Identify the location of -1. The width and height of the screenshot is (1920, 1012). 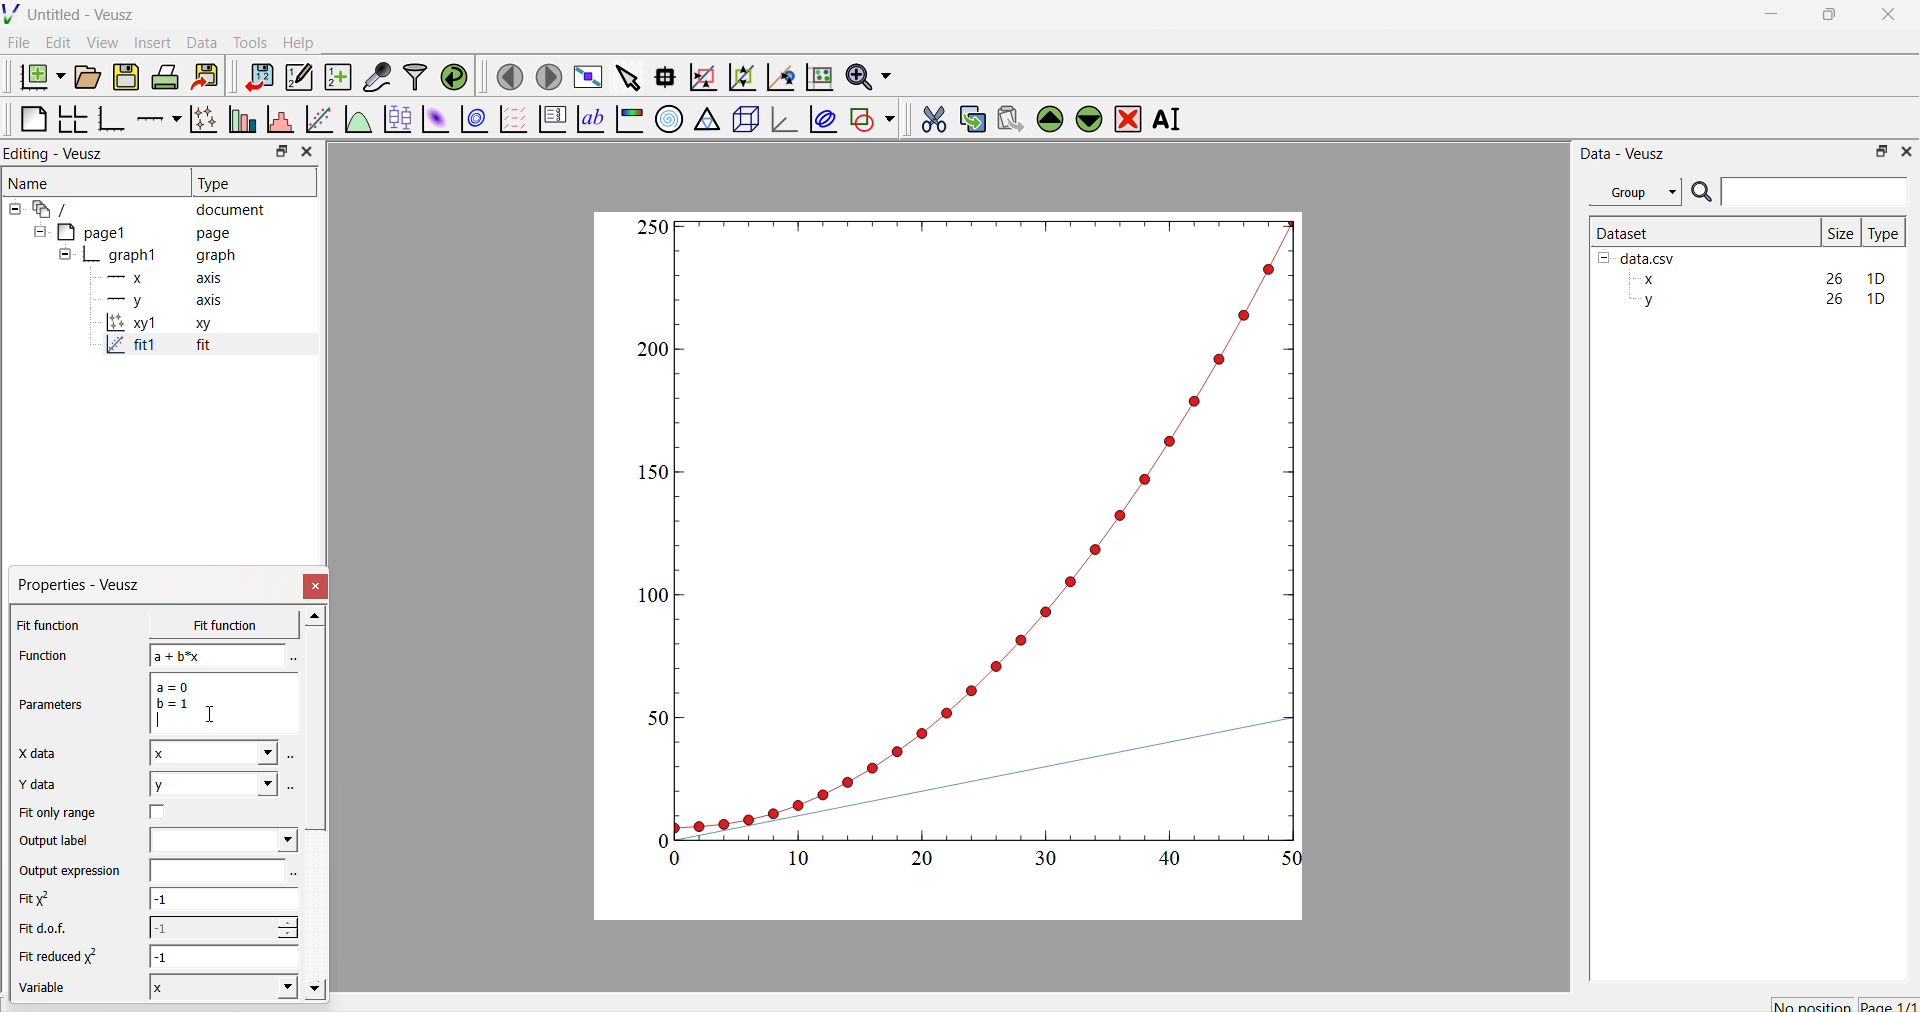
(224, 902).